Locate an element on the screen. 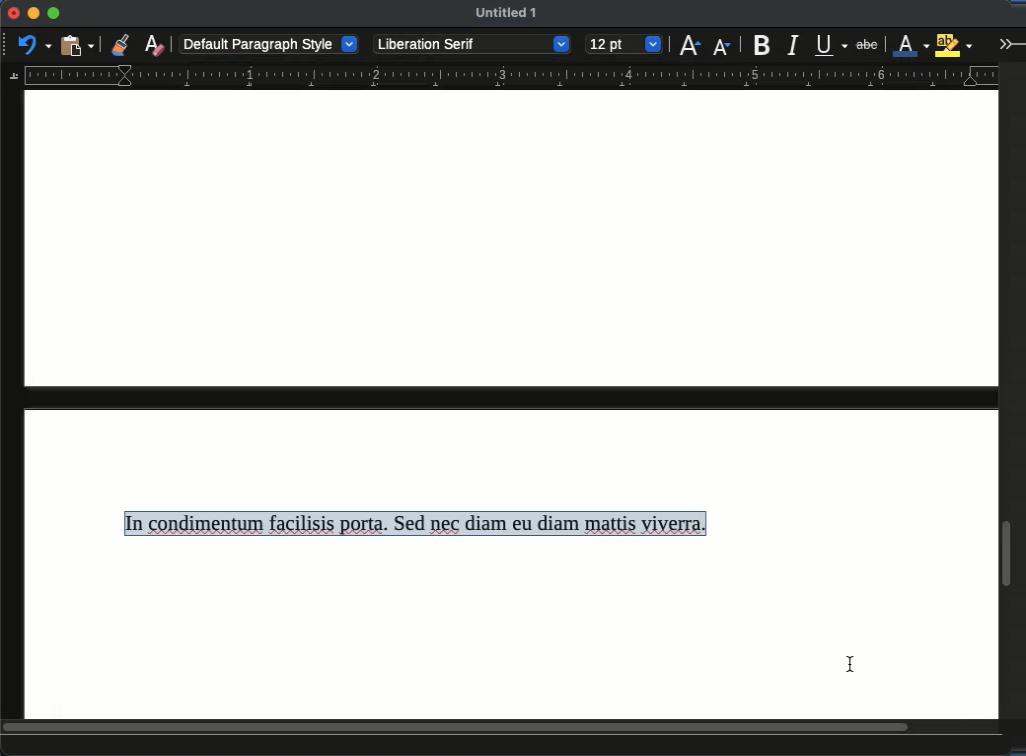  highlight color is located at coordinates (954, 43).